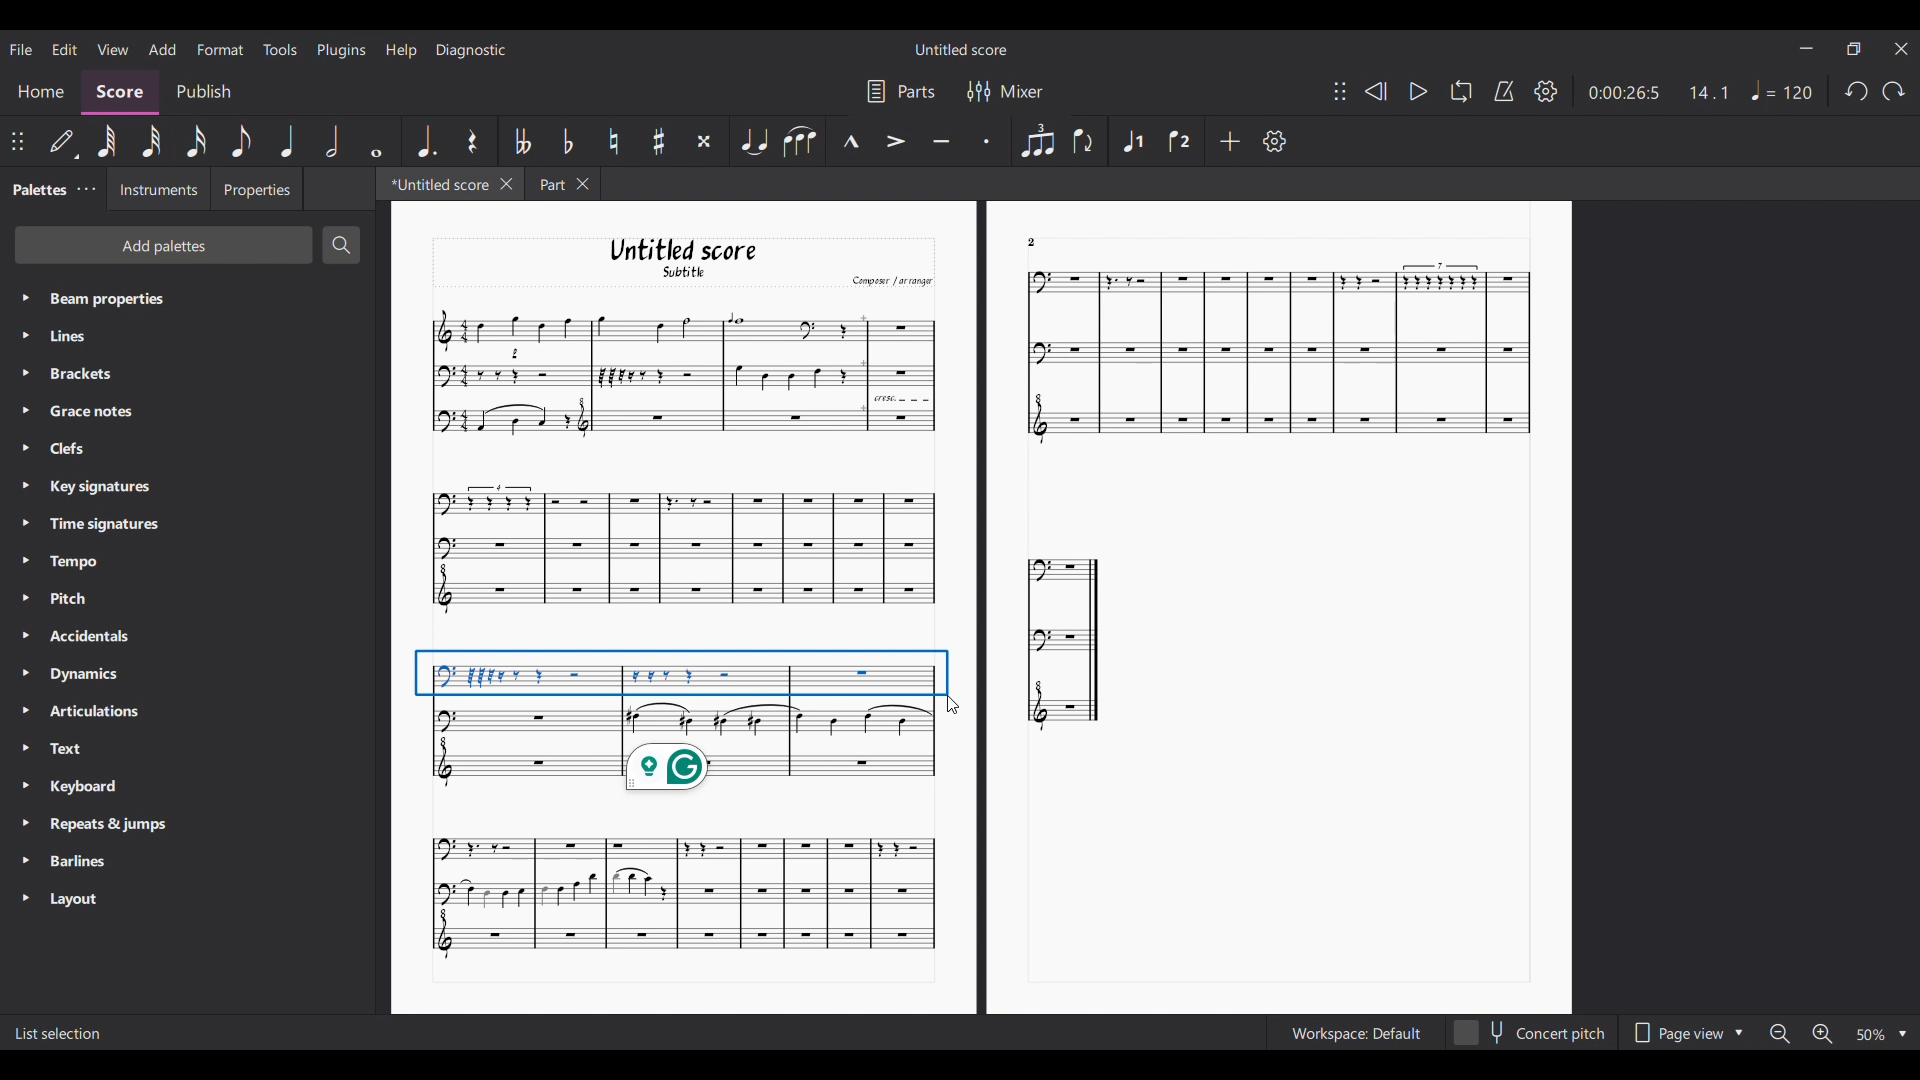 The image size is (1920, 1080). Describe the element at coordinates (1065, 641) in the screenshot. I see `Graph` at that location.